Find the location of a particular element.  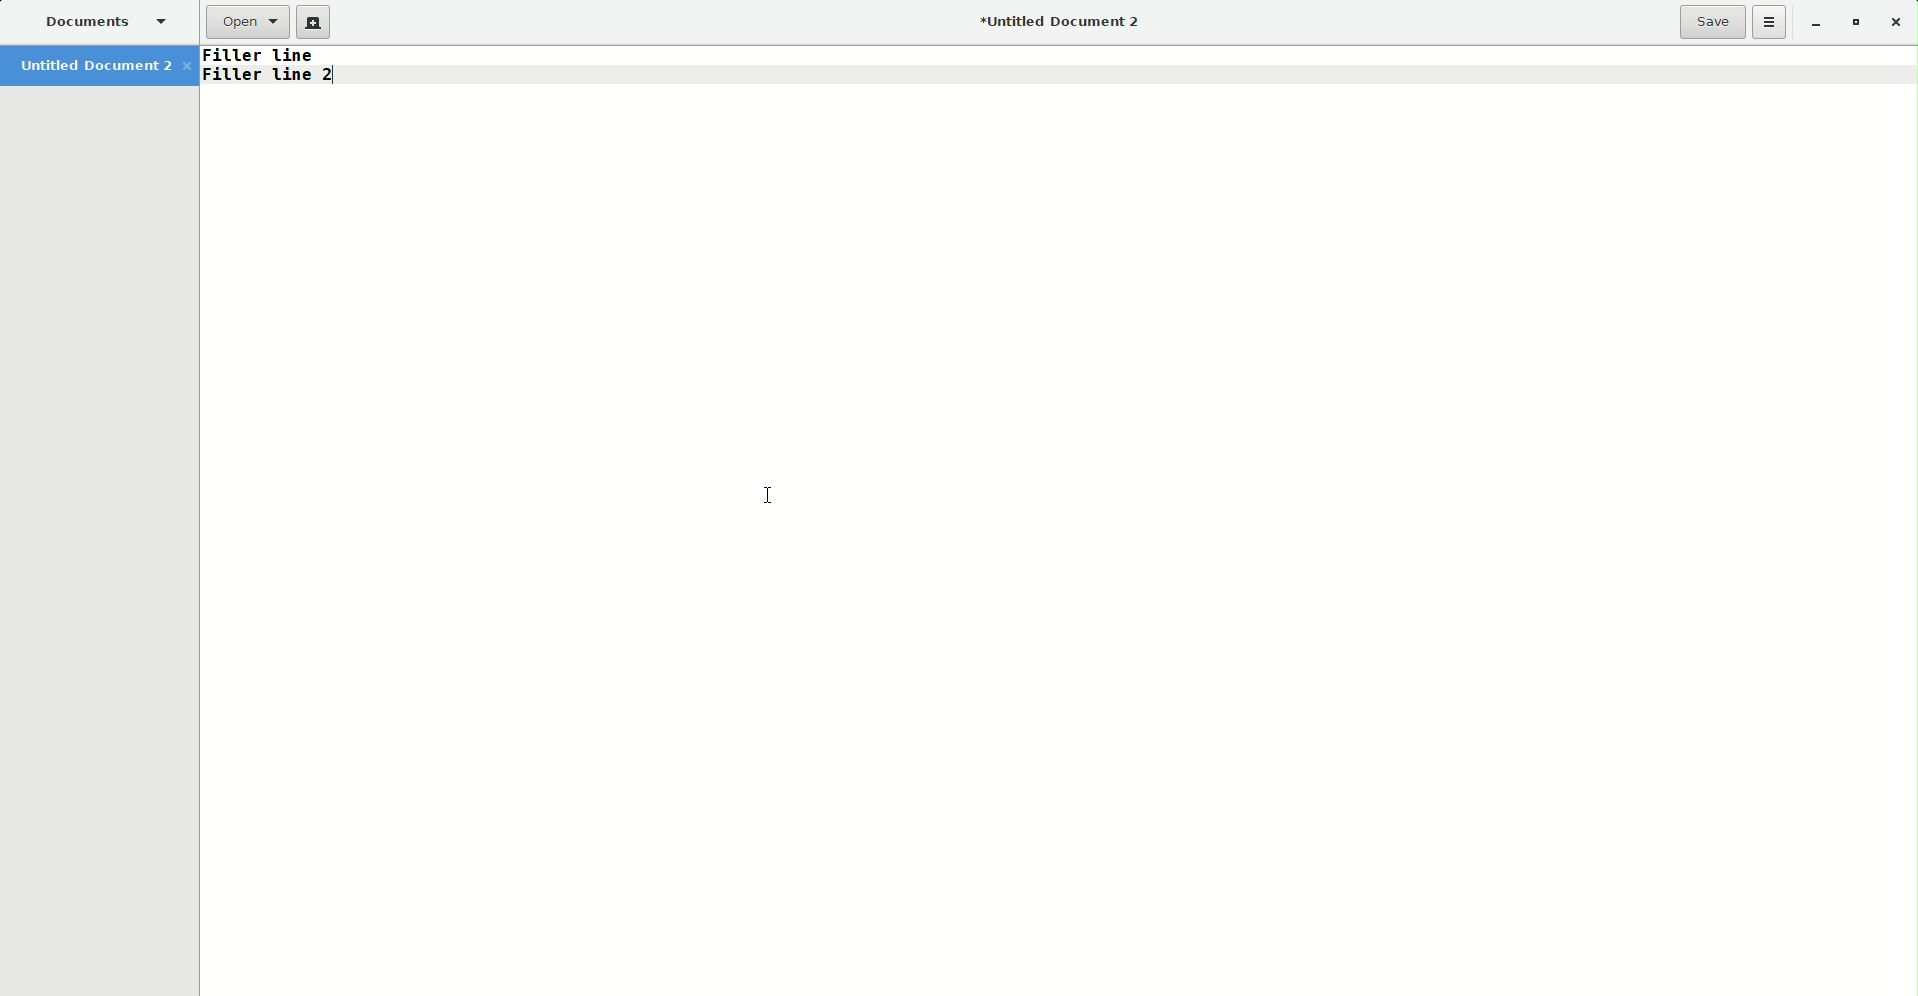

Text is located at coordinates (280, 75).